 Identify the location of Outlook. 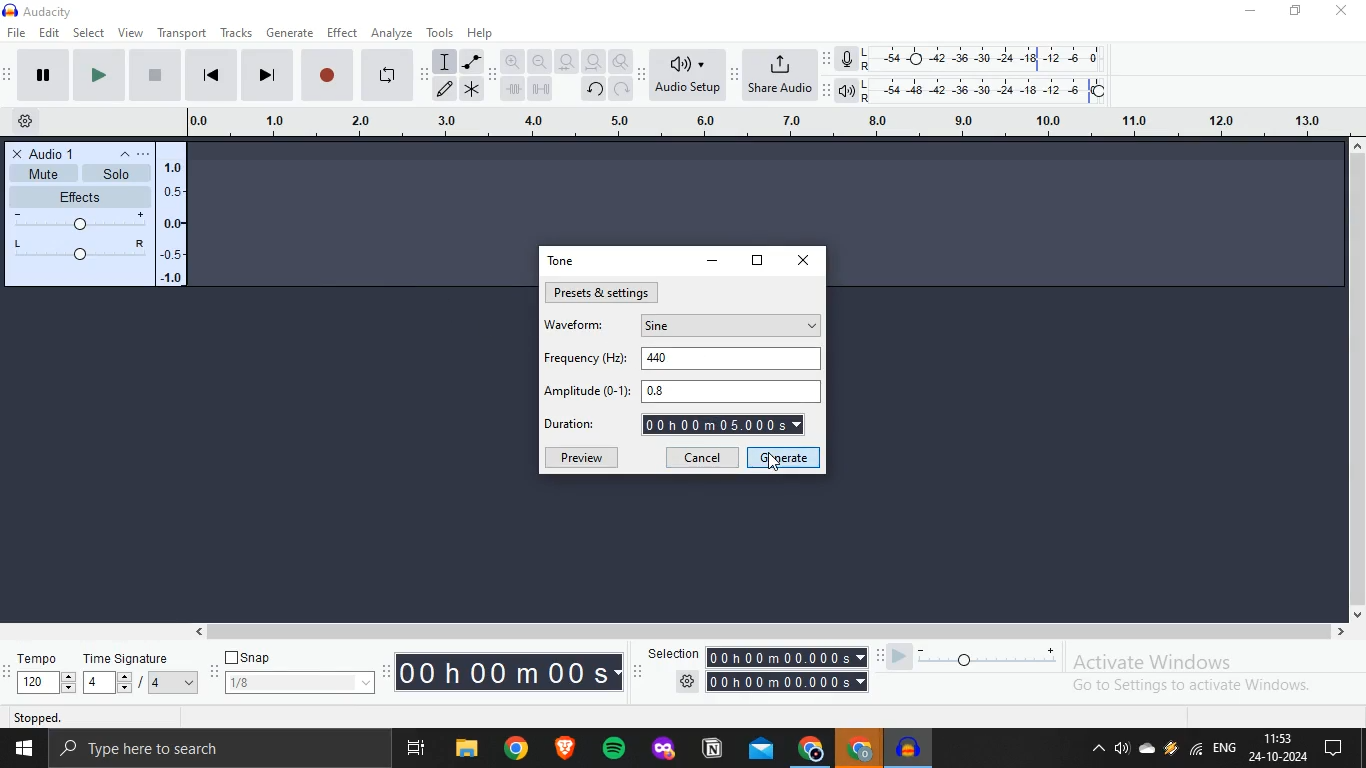
(762, 752).